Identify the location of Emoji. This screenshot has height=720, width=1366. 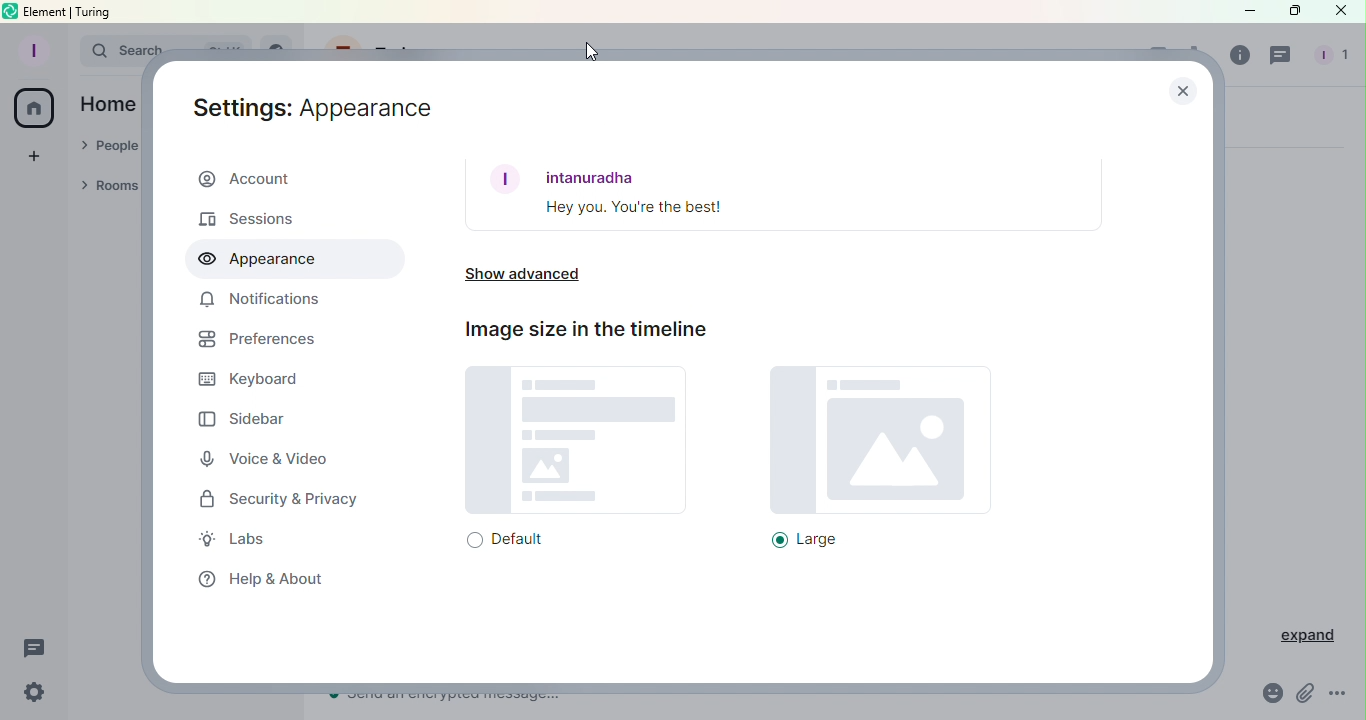
(1269, 696).